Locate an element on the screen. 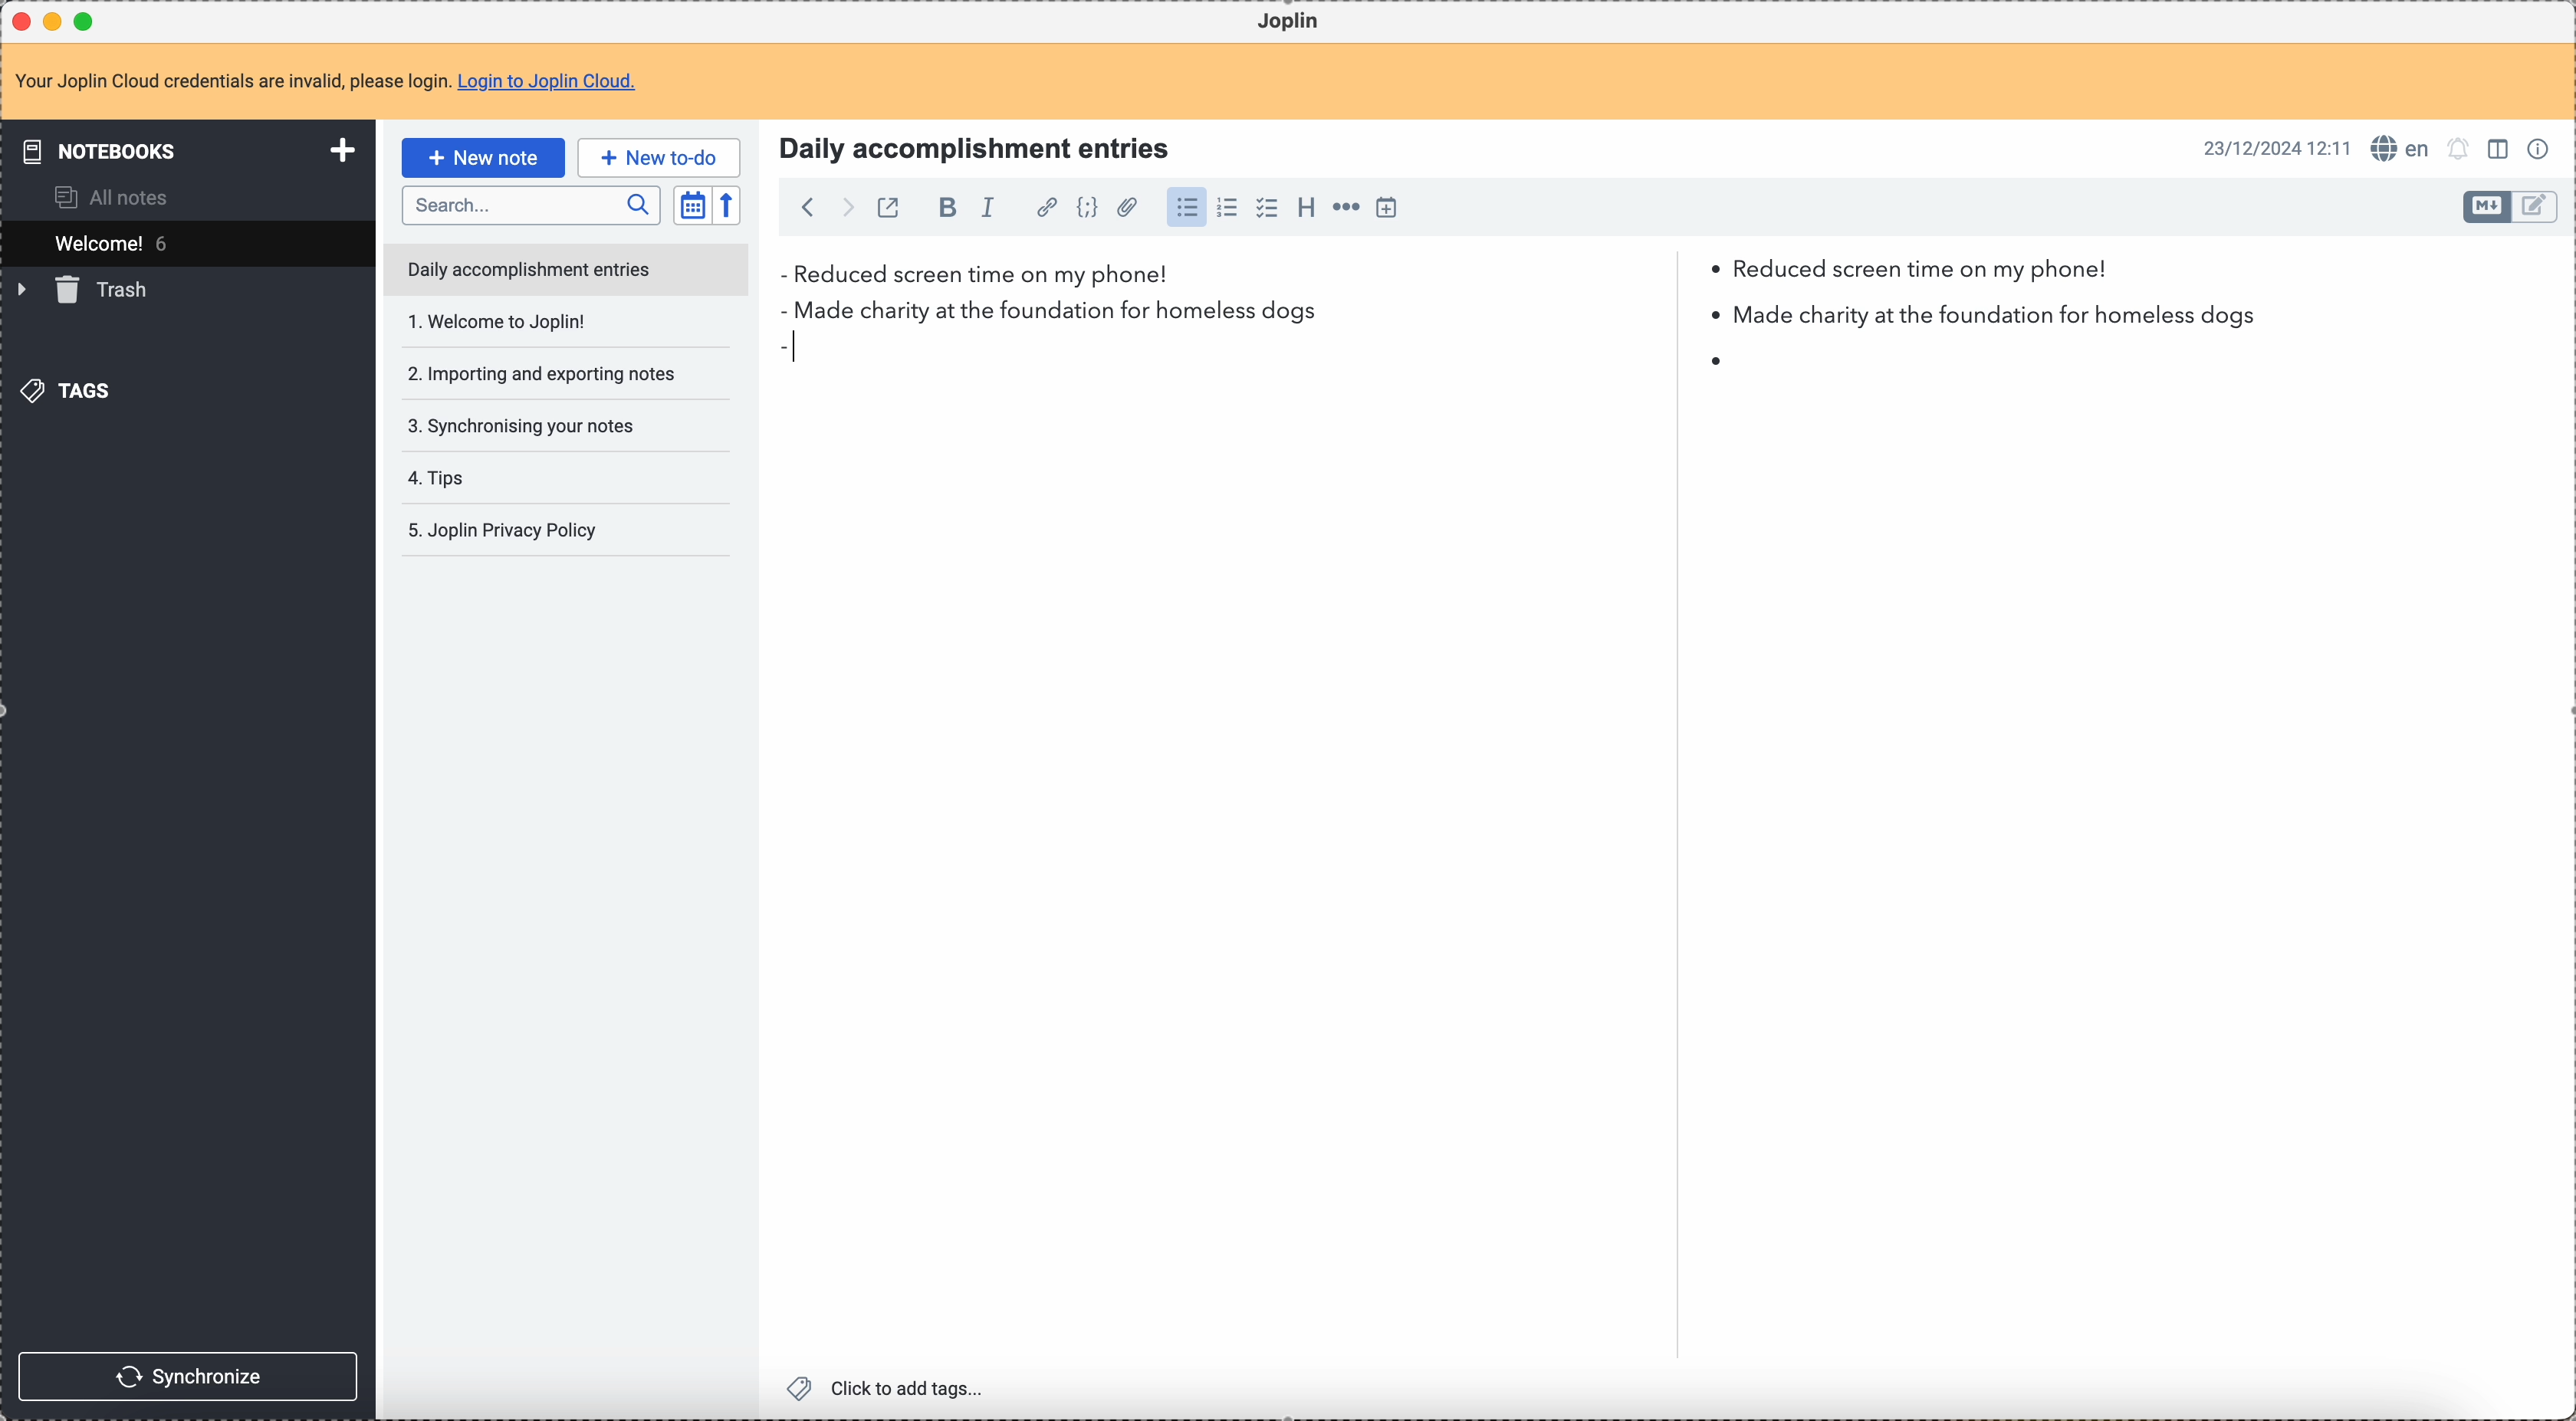 The image size is (2576, 1421). spell checker is located at coordinates (2401, 149).